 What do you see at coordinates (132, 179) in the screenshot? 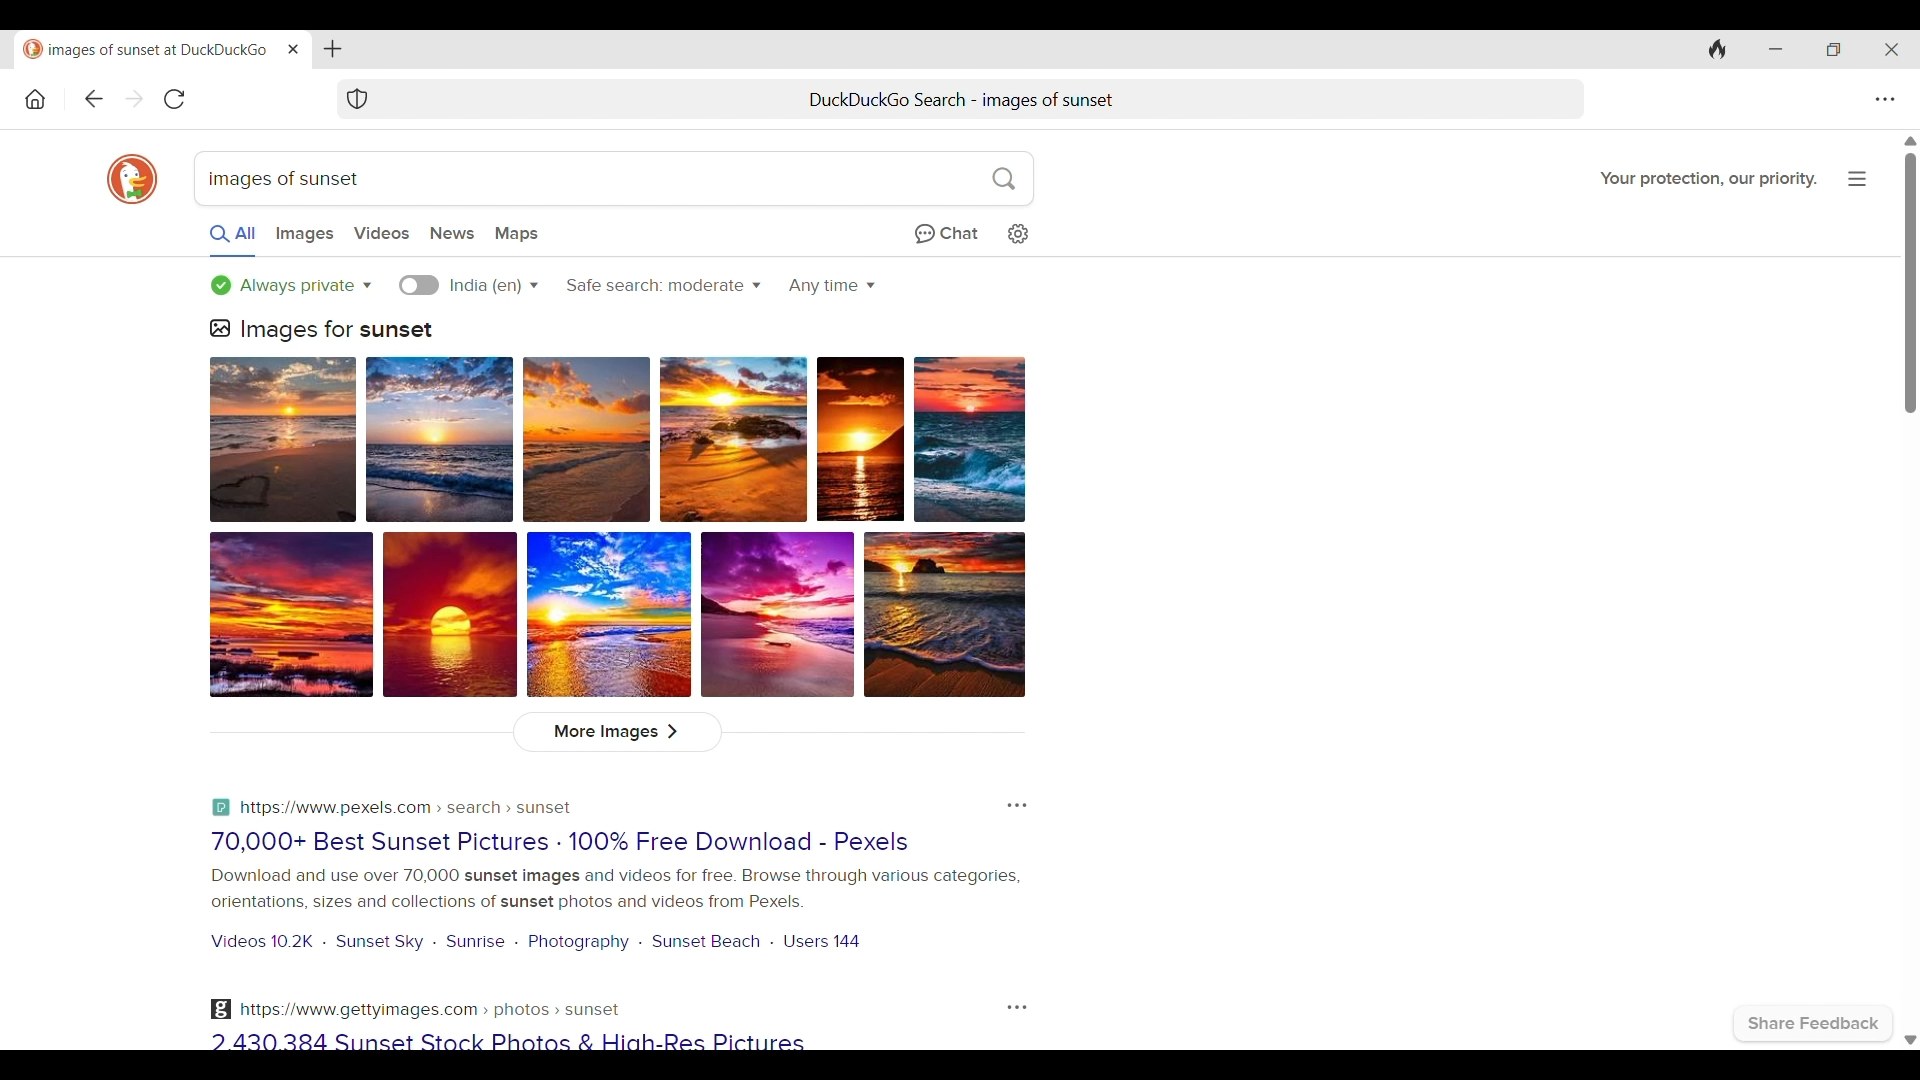
I see `DuckDuckGo logo` at bounding box center [132, 179].